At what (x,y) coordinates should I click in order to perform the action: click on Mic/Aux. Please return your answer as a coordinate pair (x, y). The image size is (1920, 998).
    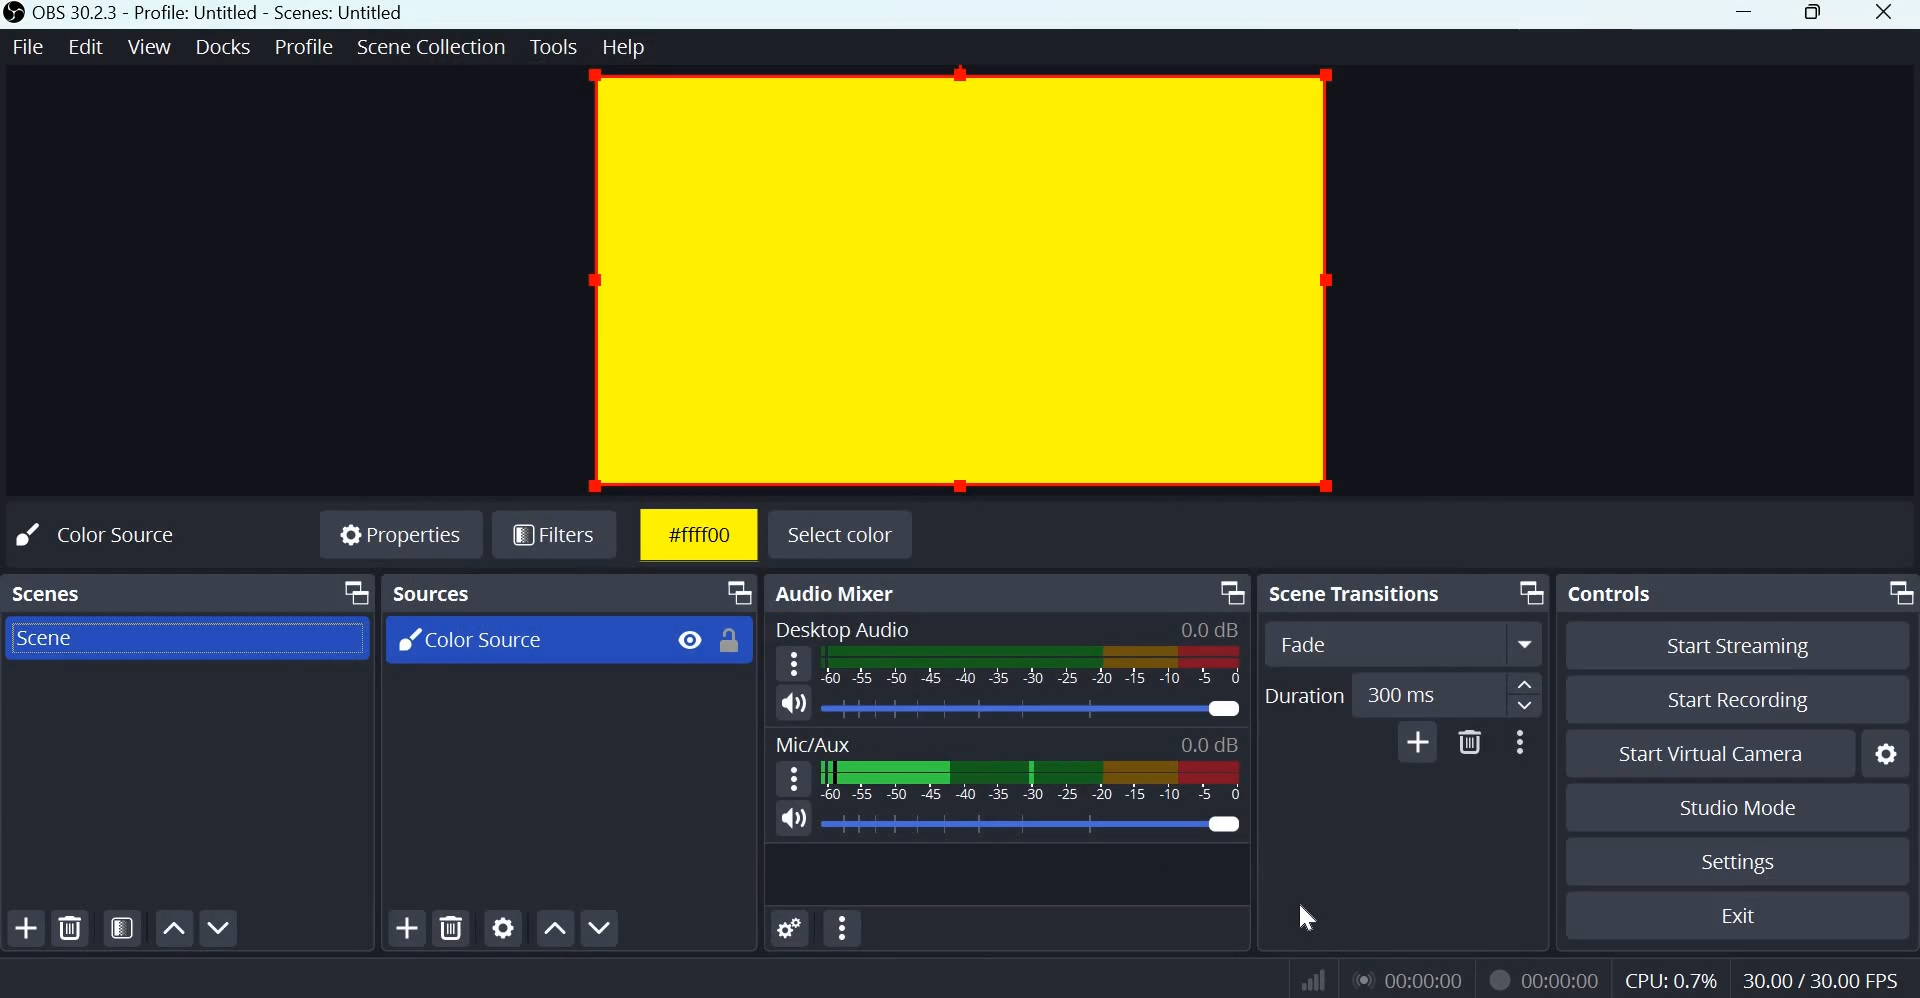
    Looking at the image, I should click on (813, 743).